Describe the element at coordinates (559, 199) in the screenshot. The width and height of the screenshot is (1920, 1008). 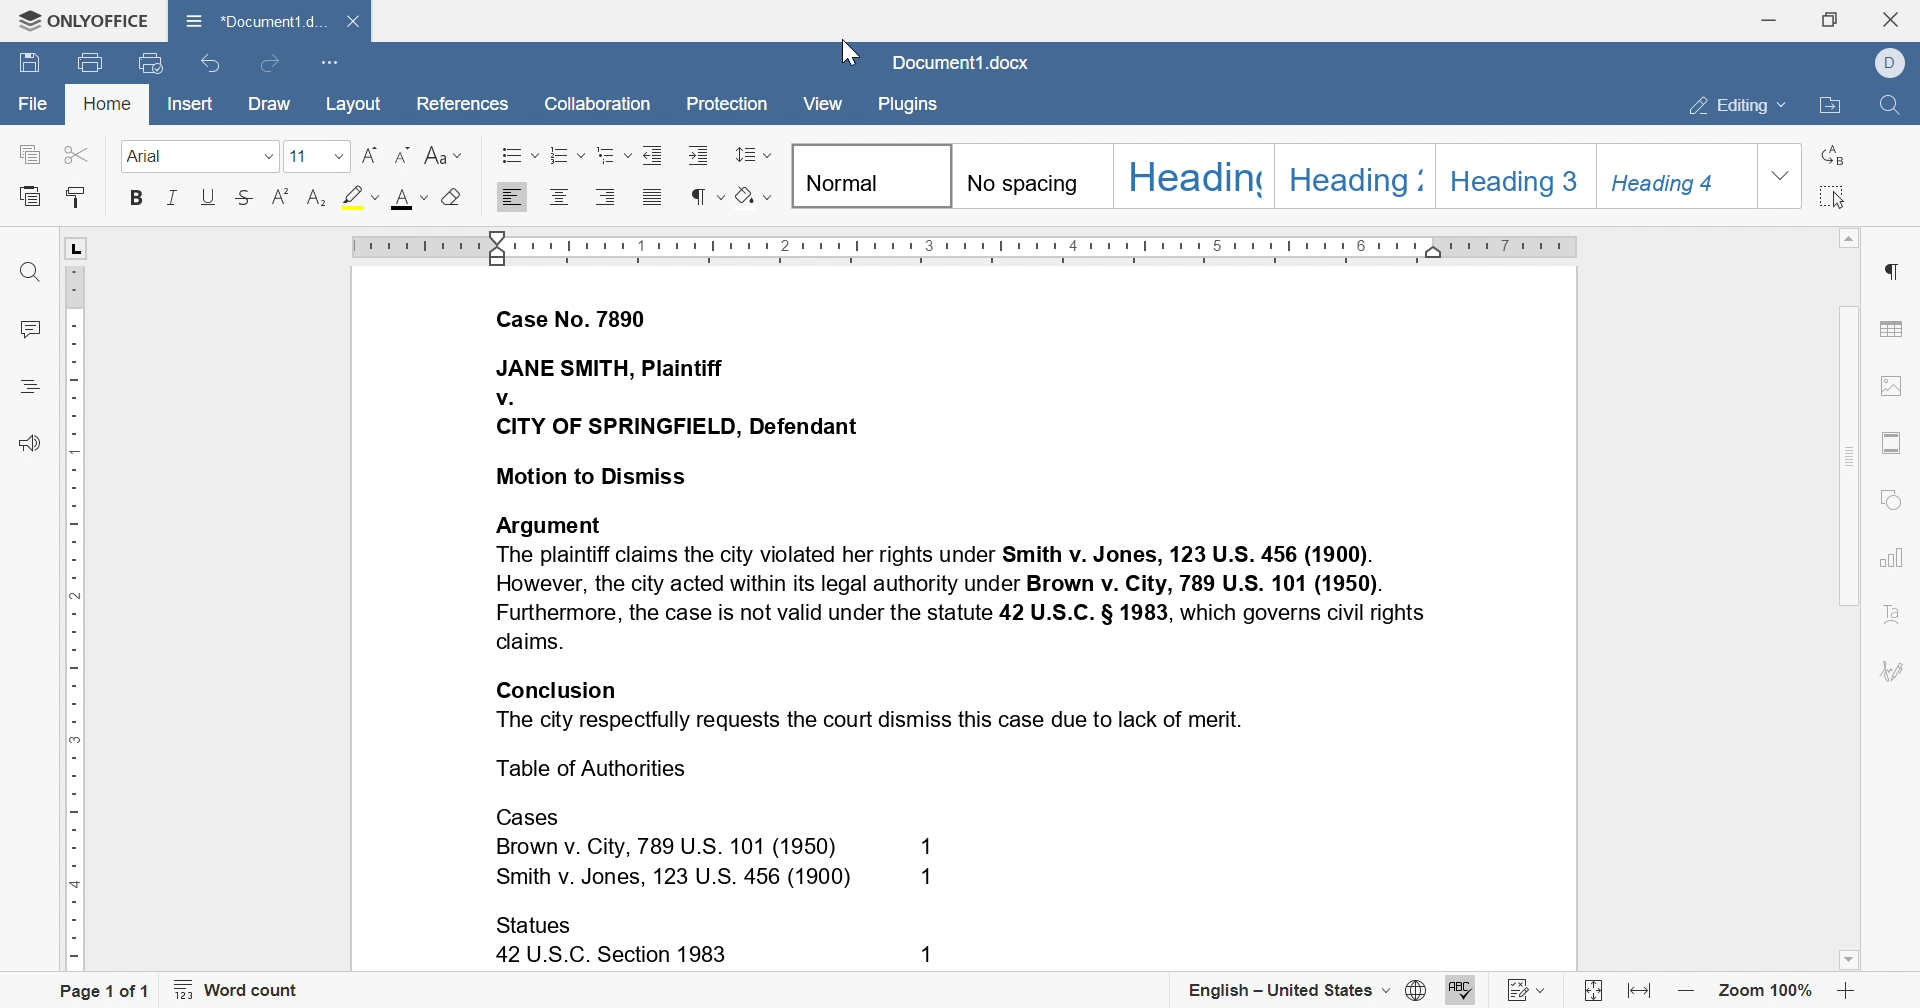
I see `Align center` at that location.